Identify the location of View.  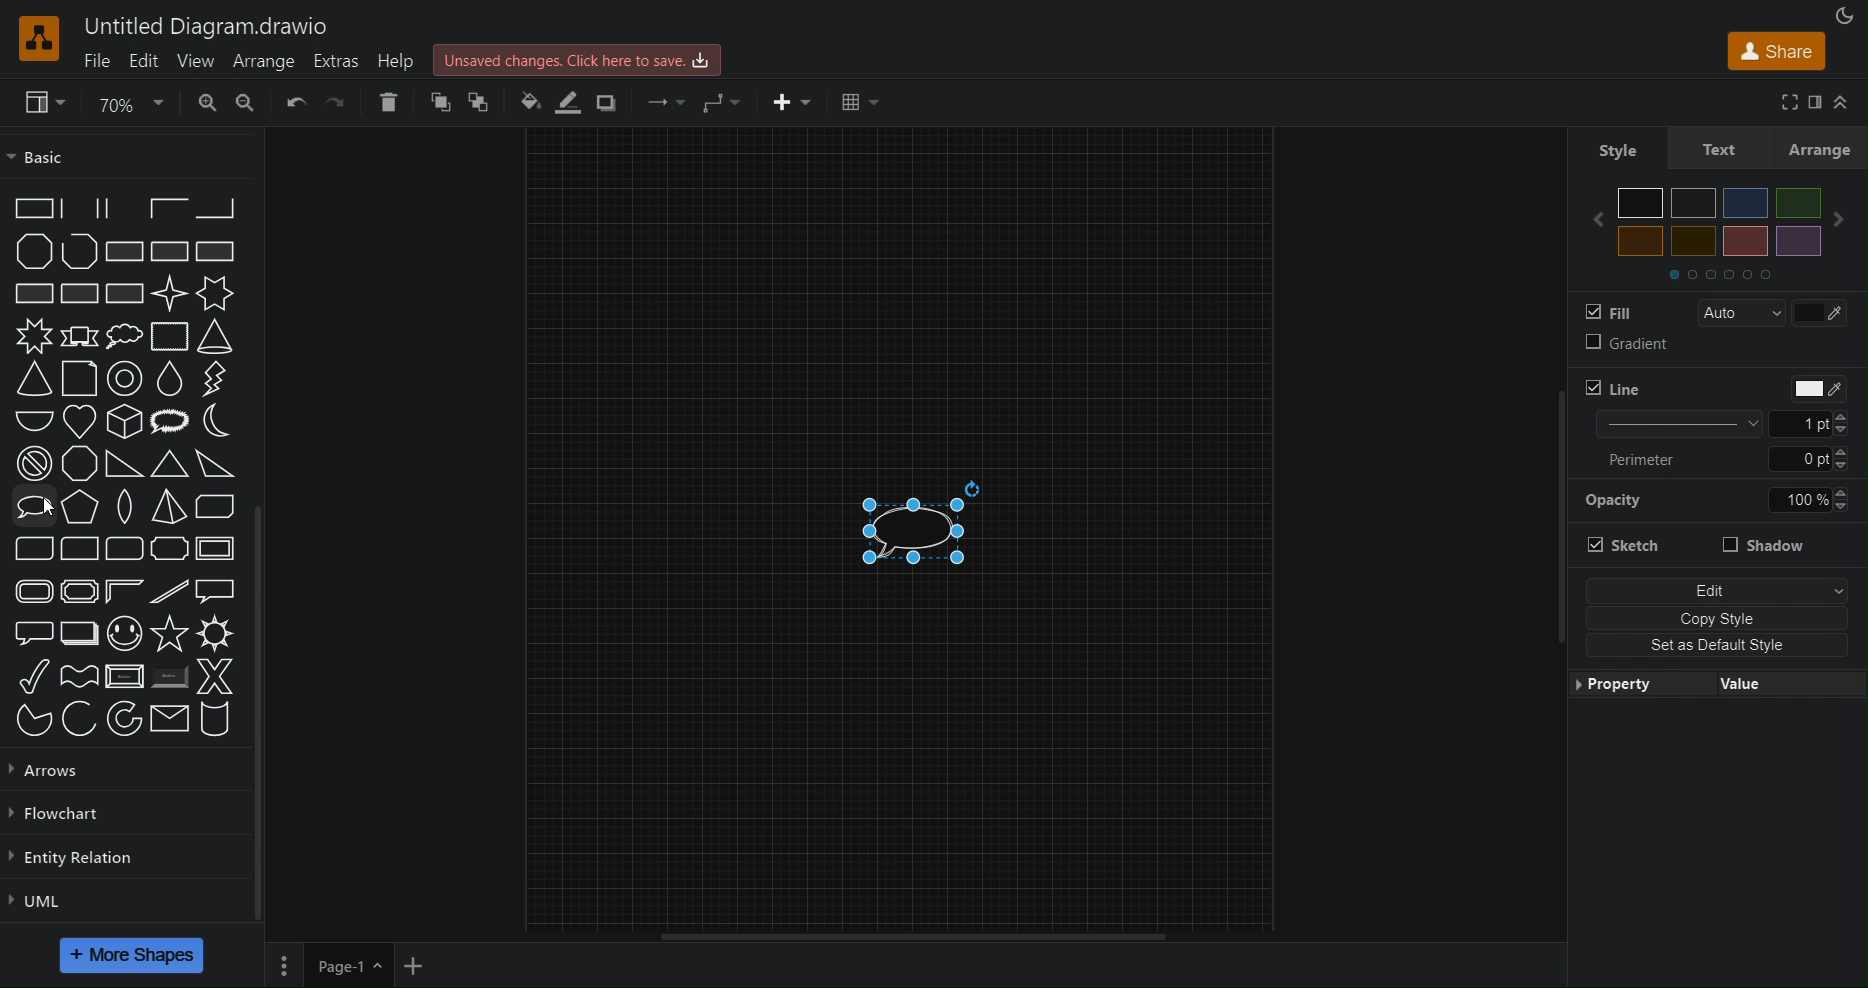
(195, 58).